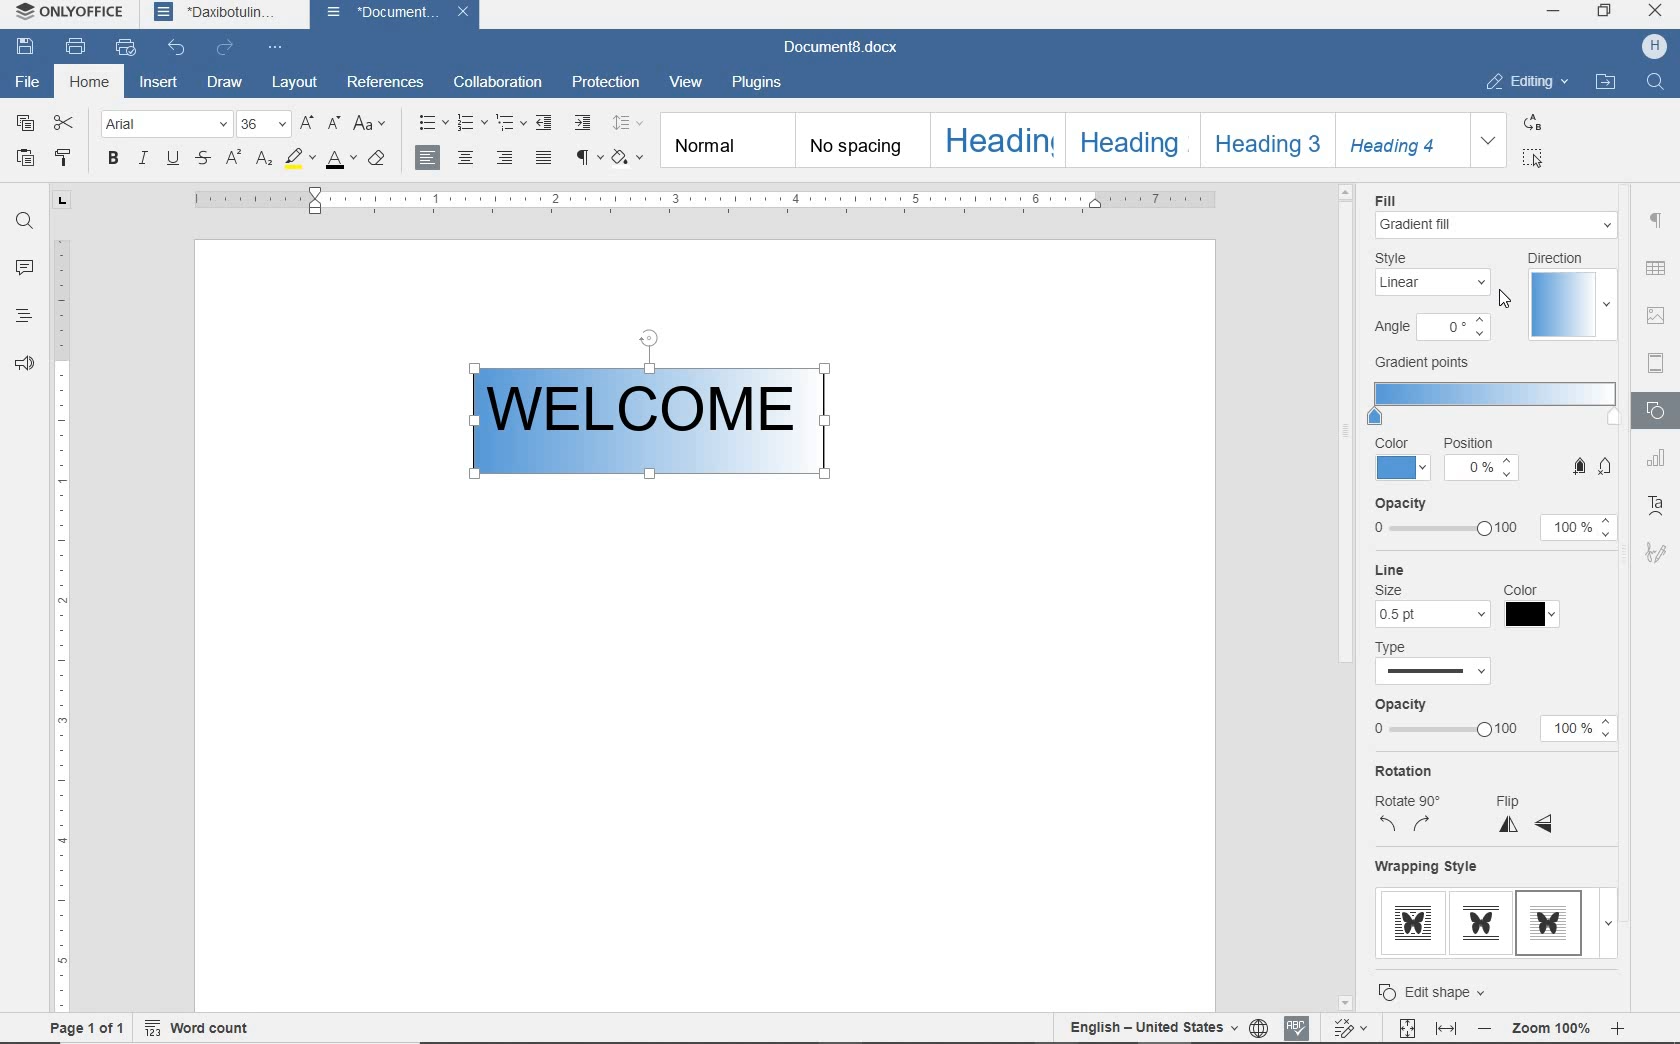  What do you see at coordinates (759, 84) in the screenshot?
I see `PLUGINS` at bounding box center [759, 84].